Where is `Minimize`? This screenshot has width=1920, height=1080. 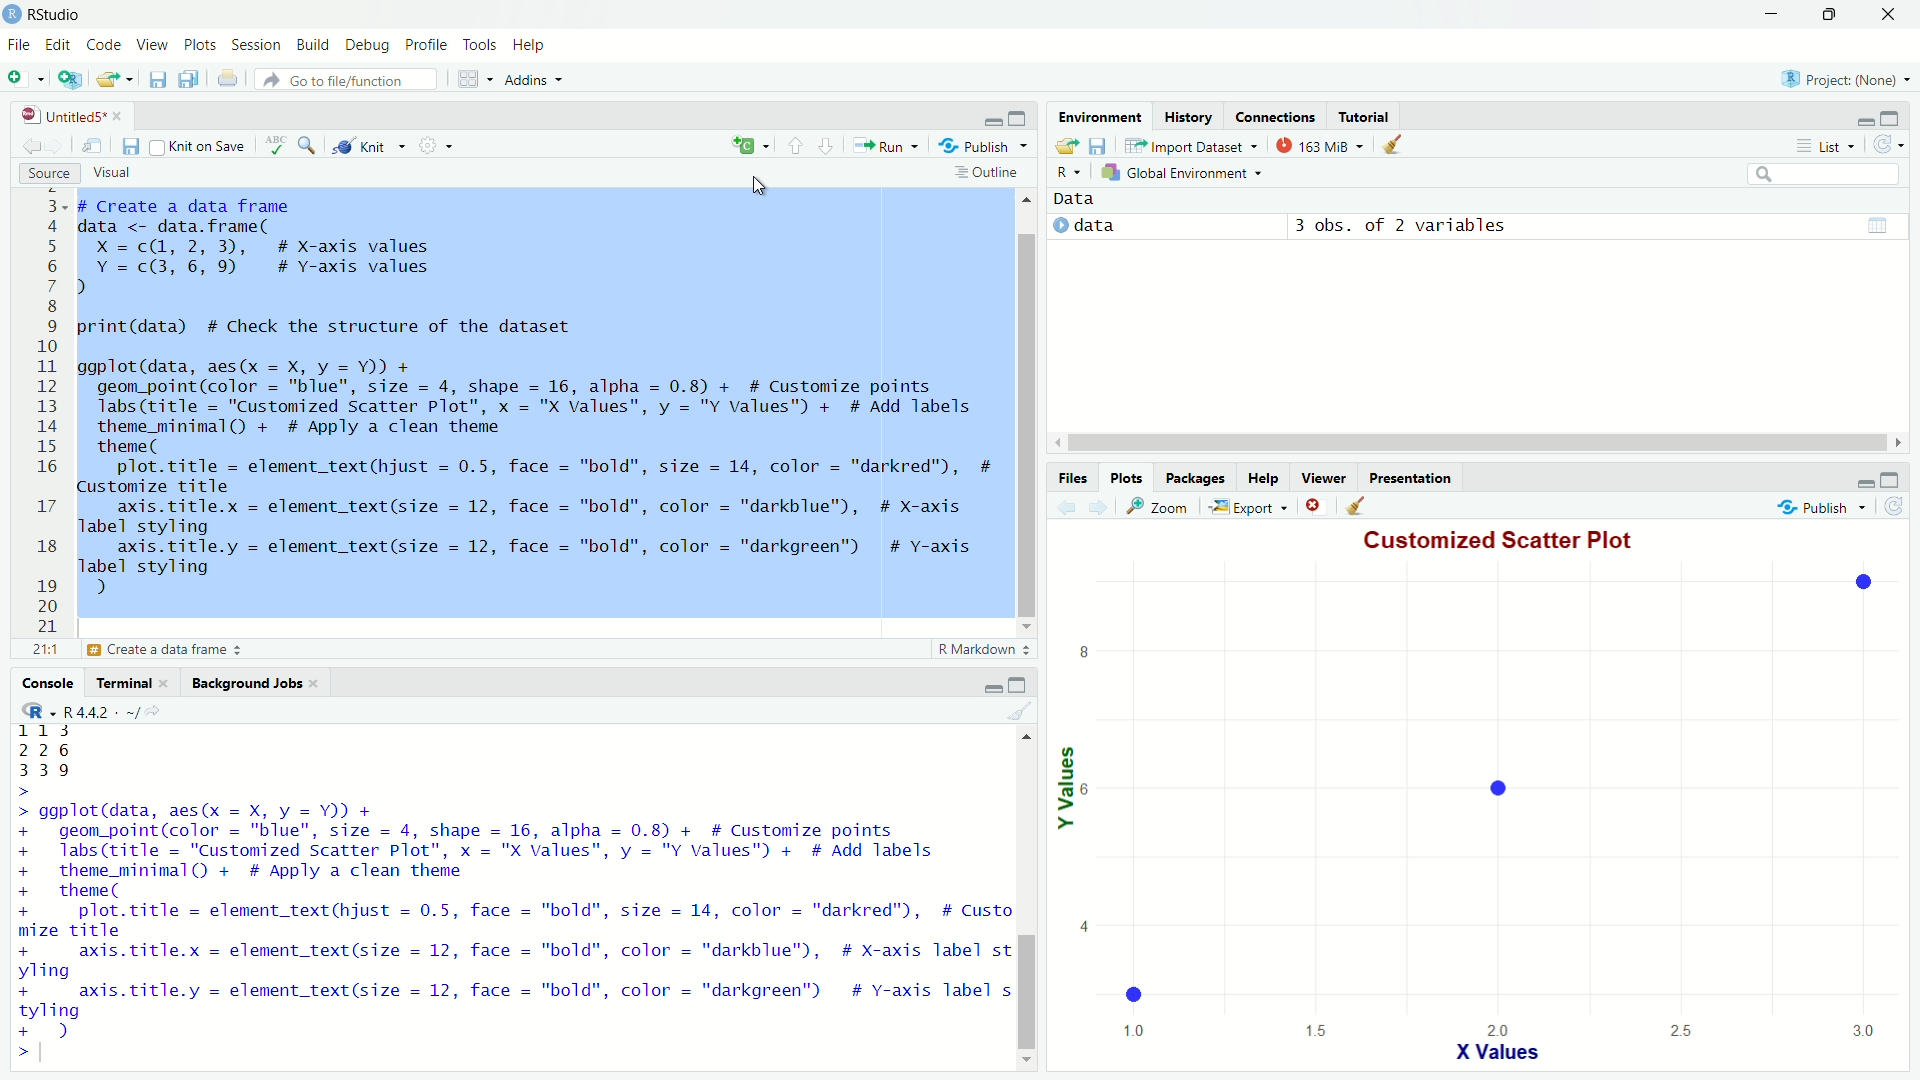
Minimize is located at coordinates (1862, 122).